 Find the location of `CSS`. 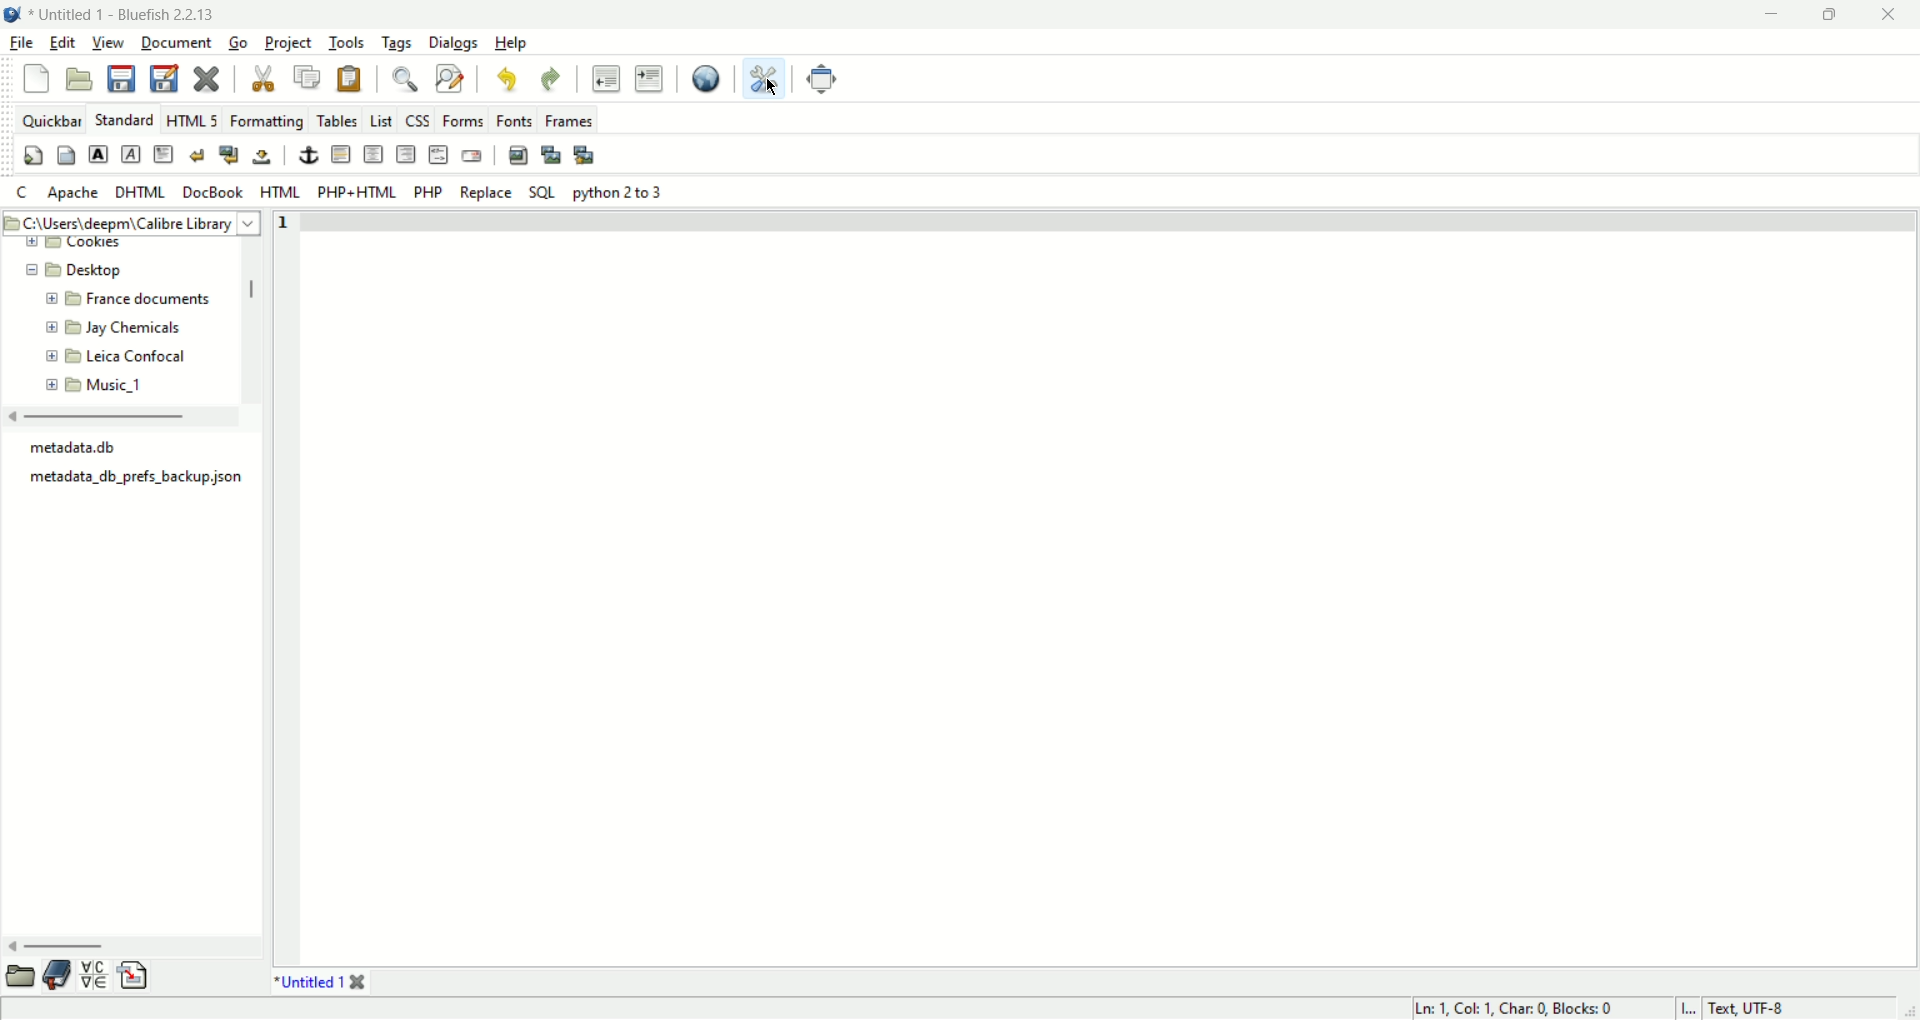

CSS is located at coordinates (418, 121).